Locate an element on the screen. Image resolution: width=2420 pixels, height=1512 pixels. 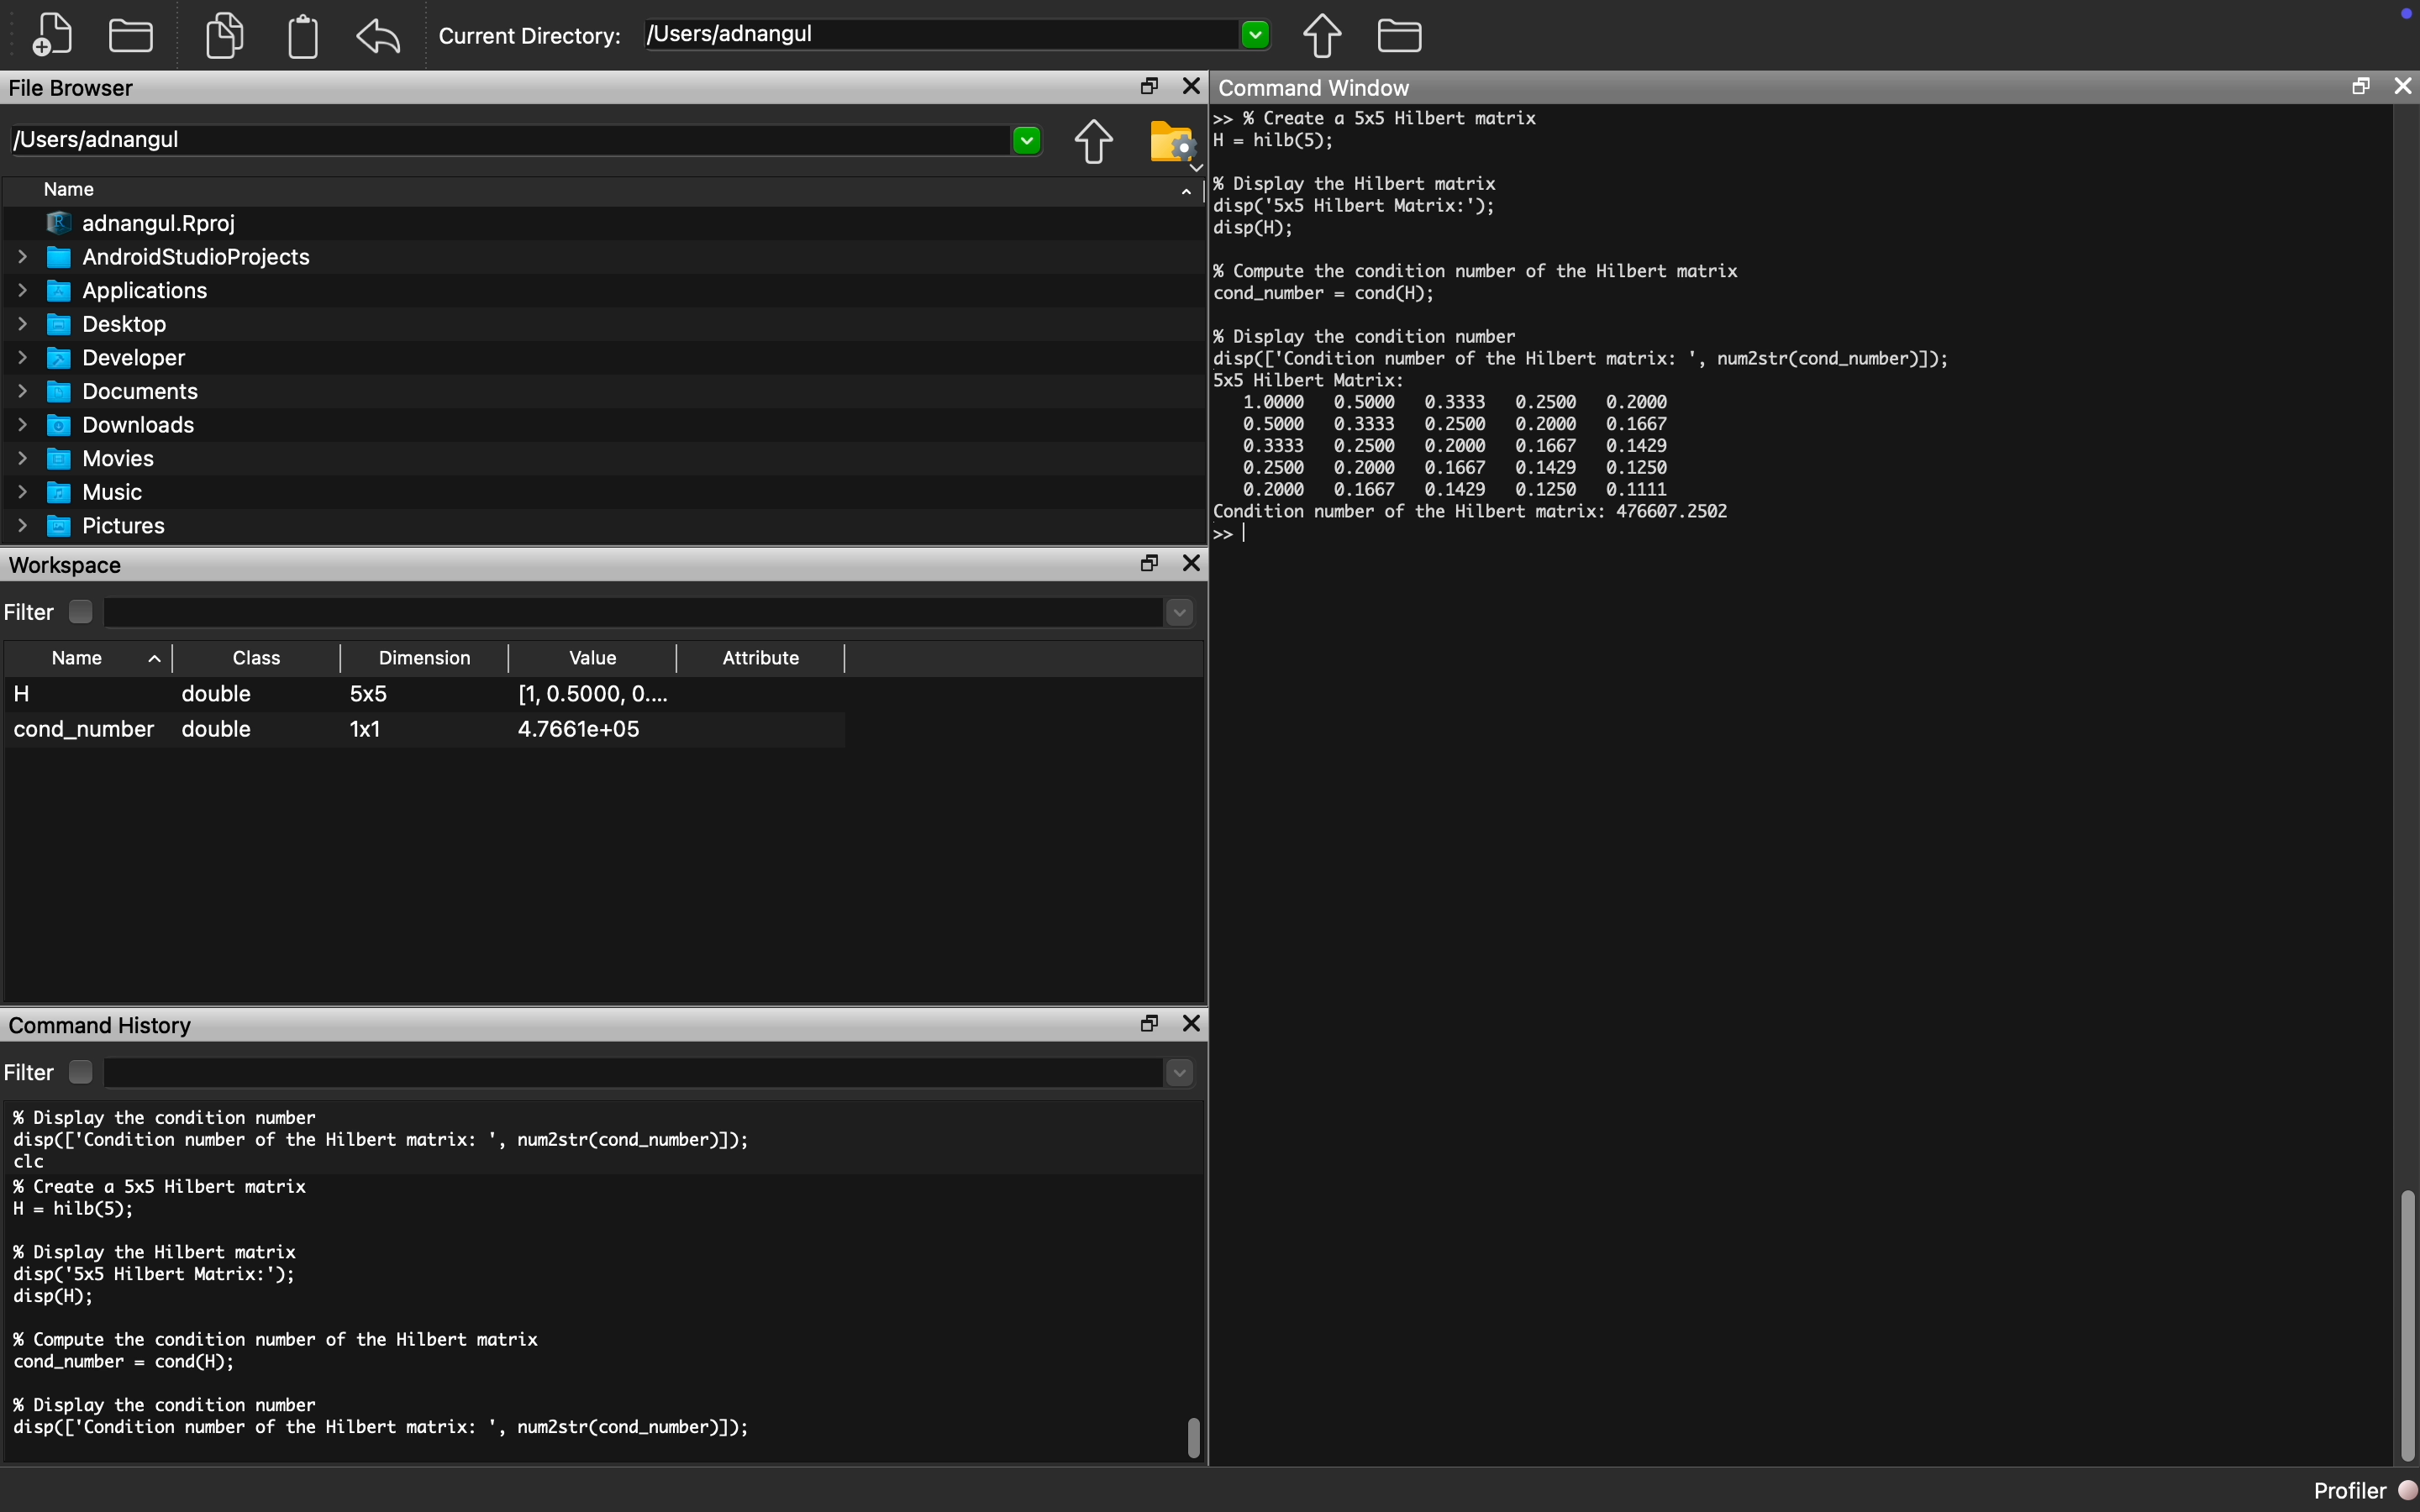
Restore Down is located at coordinates (2361, 83).